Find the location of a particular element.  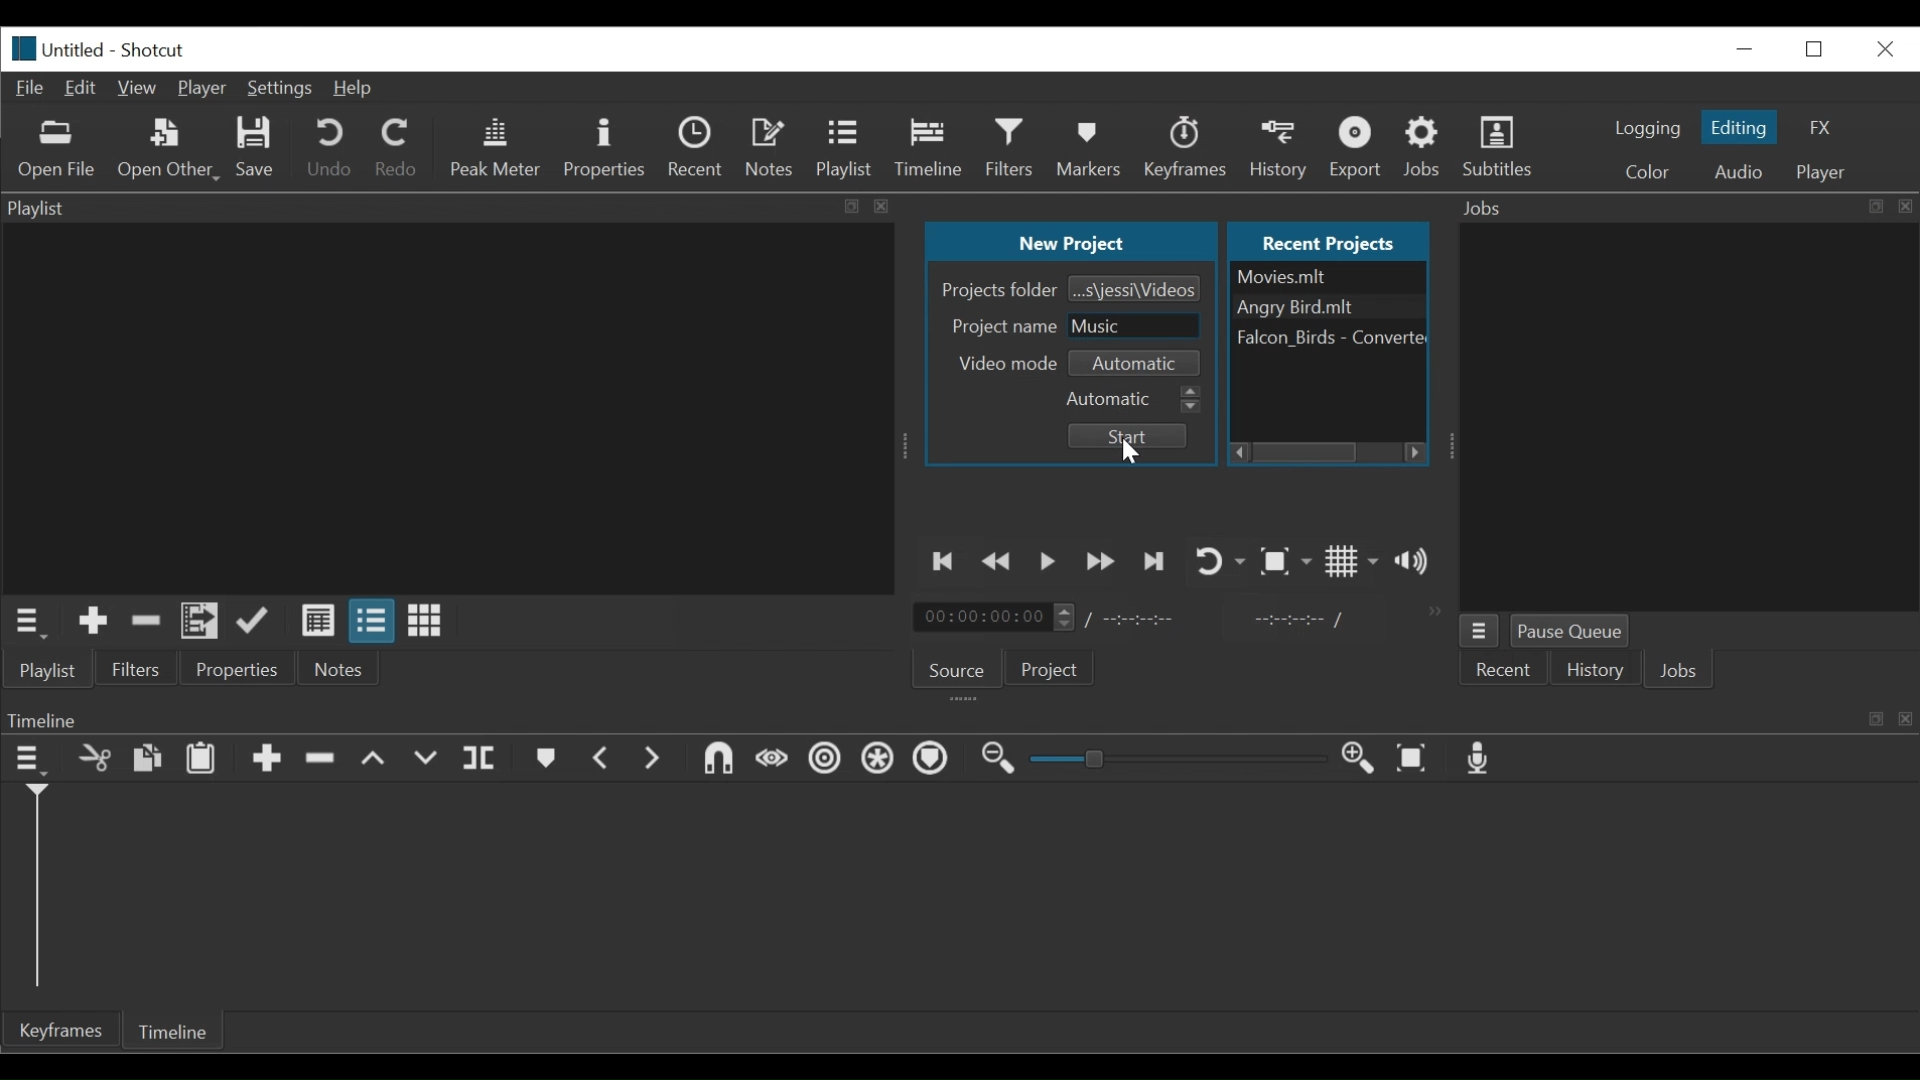

File Name is located at coordinates (59, 48).